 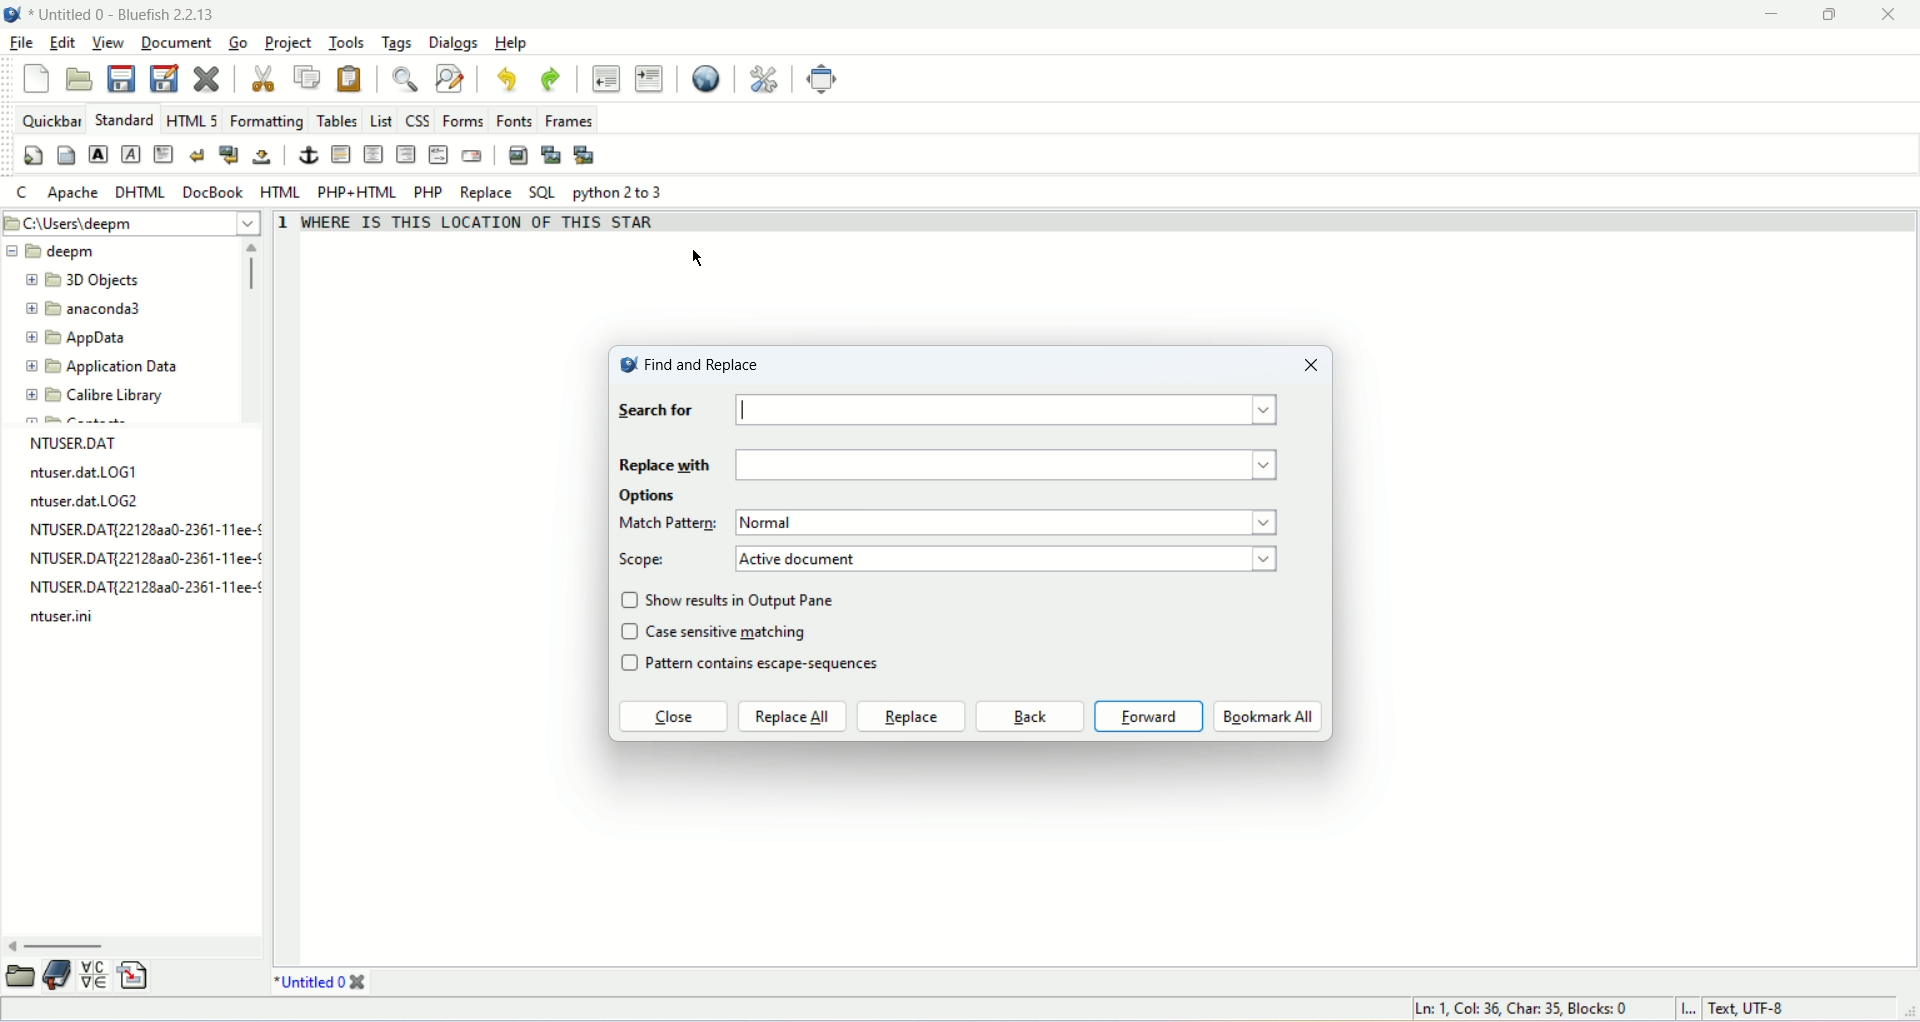 What do you see at coordinates (911, 716) in the screenshot?
I see `raplace` at bounding box center [911, 716].